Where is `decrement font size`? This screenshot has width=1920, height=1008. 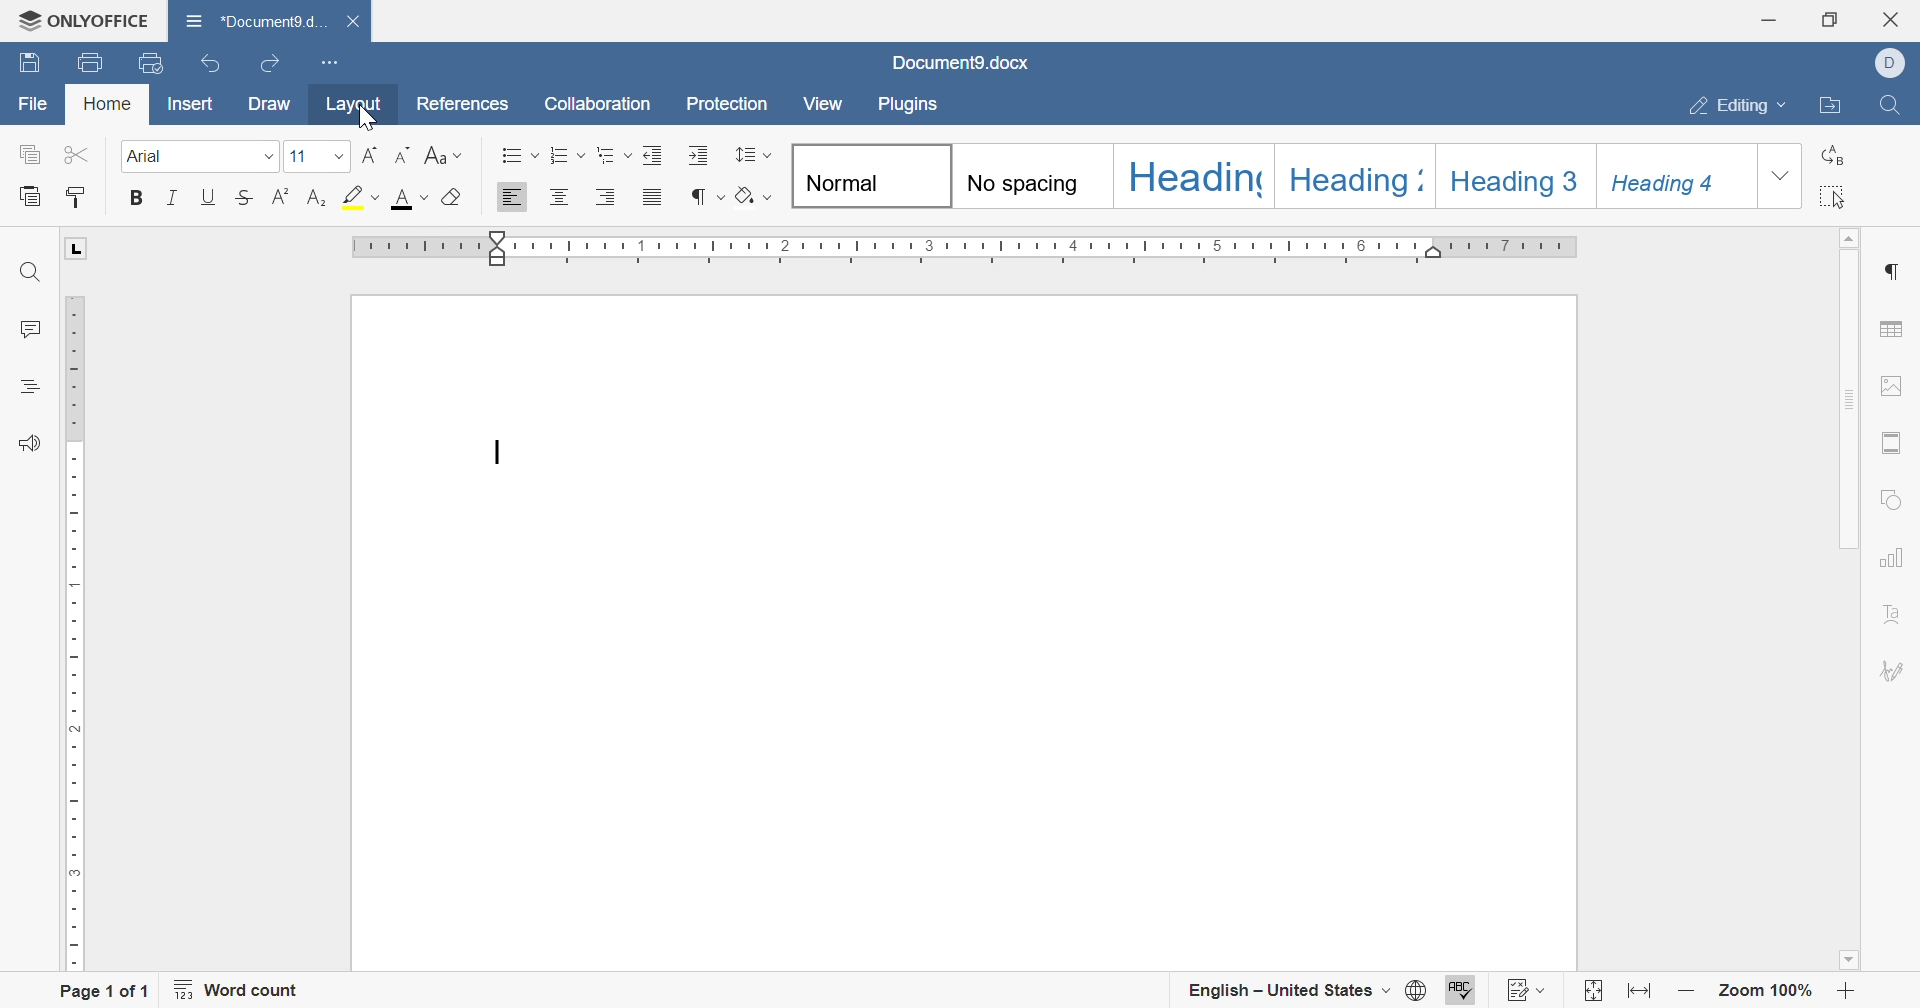
decrement font size is located at coordinates (401, 158).